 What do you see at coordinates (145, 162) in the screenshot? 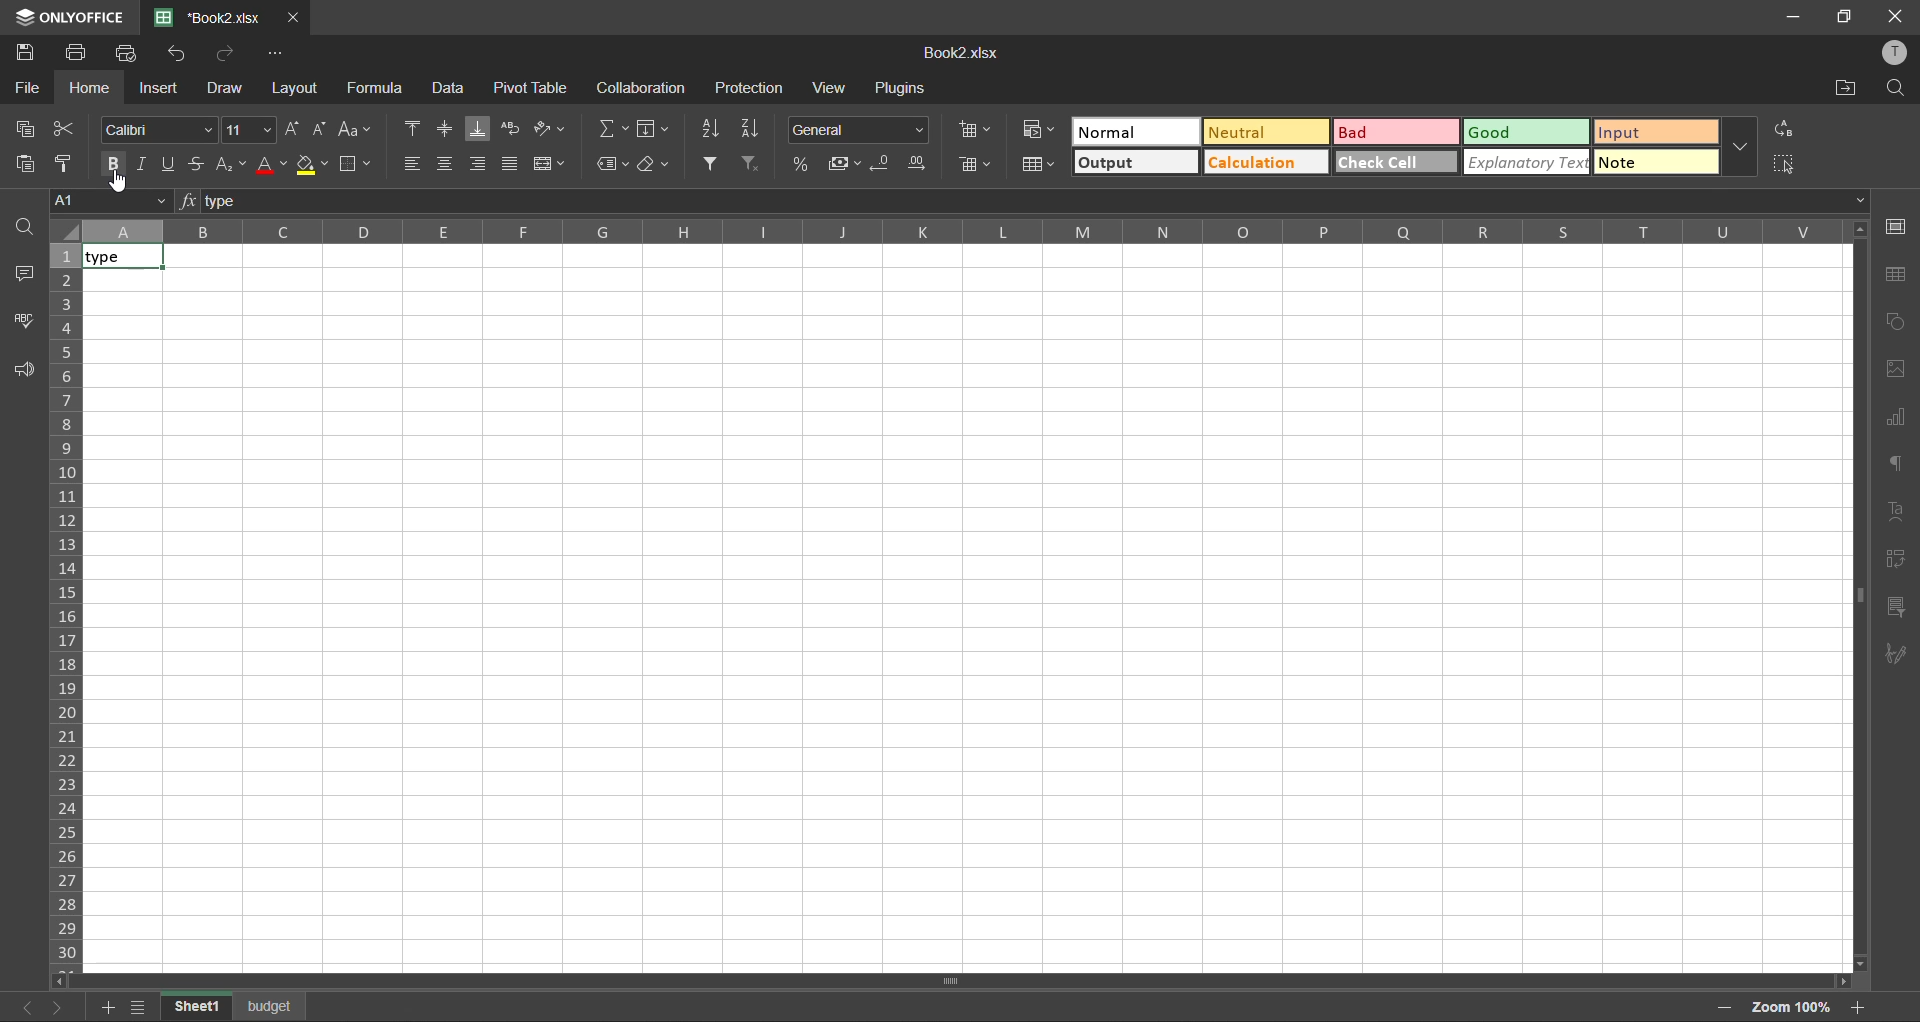
I see `italic` at bounding box center [145, 162].